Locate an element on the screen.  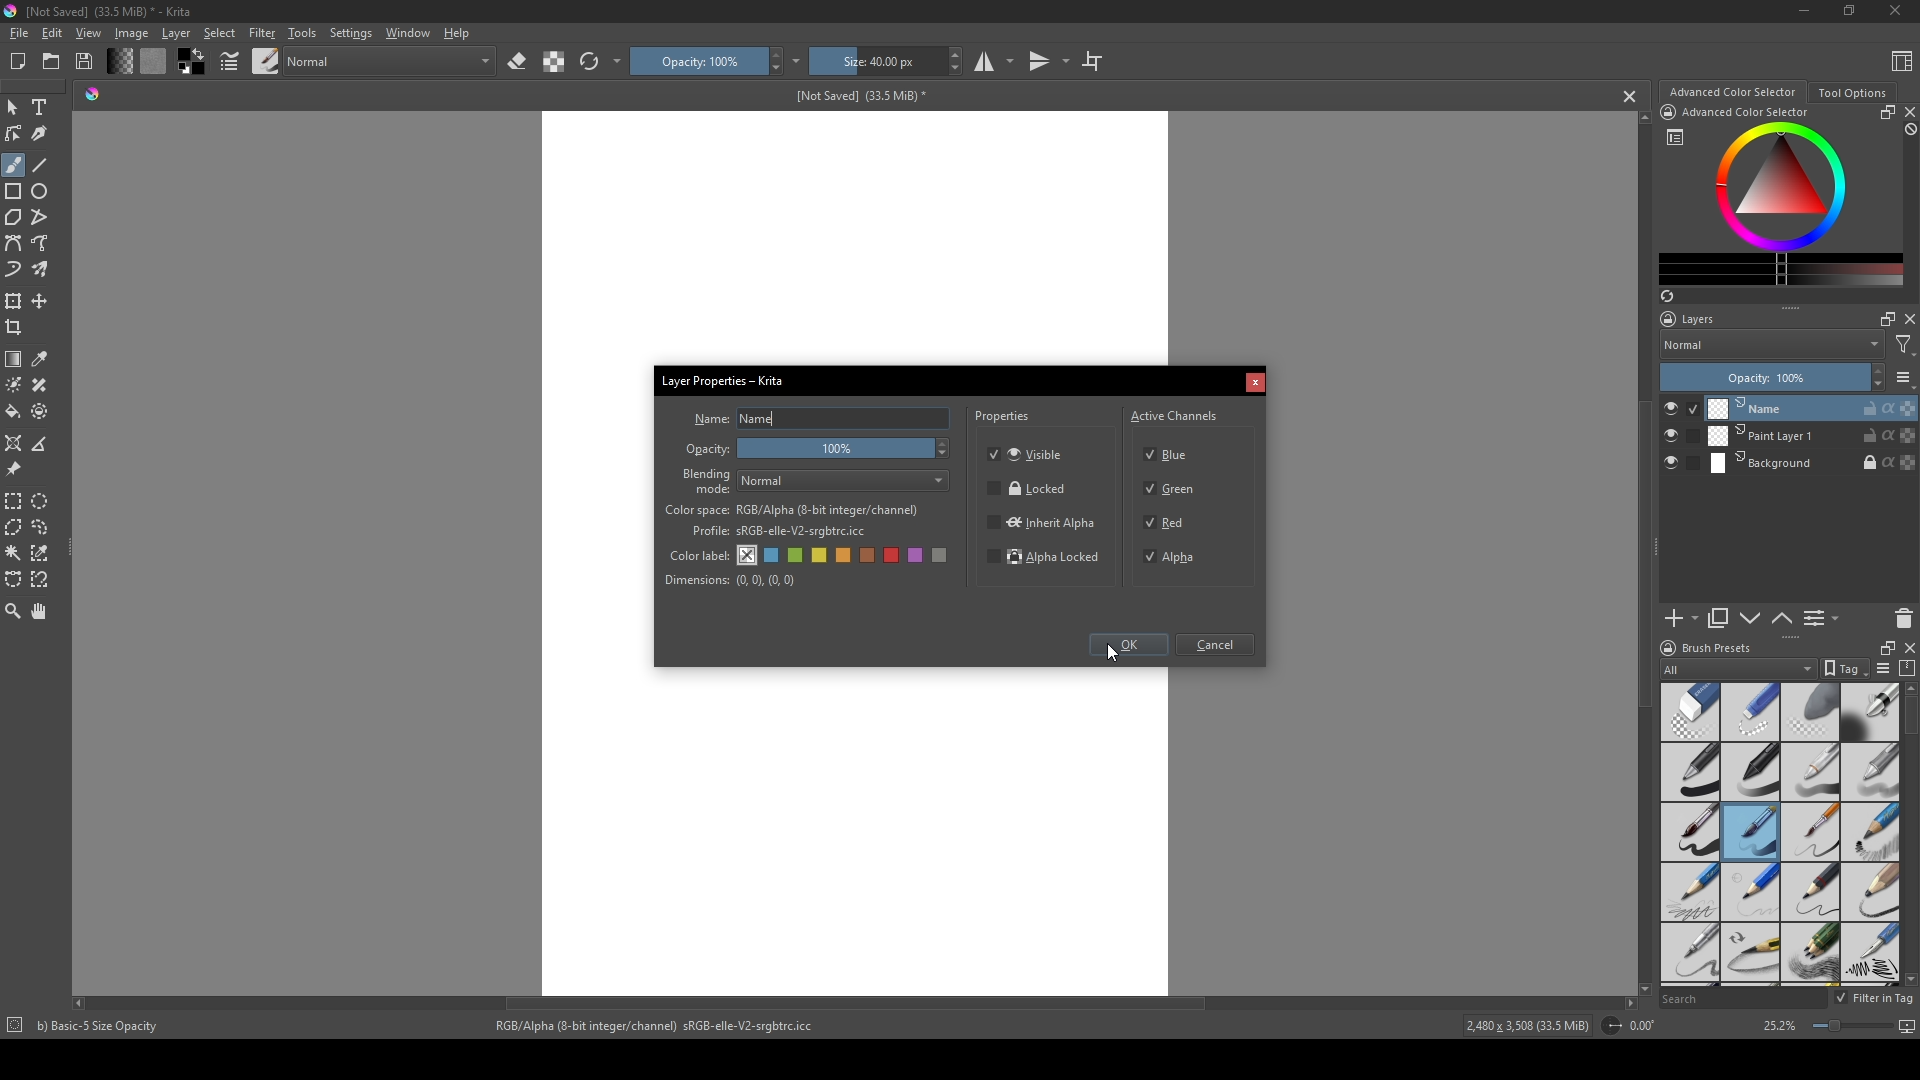
icon is located at coordinates (13, 1027).